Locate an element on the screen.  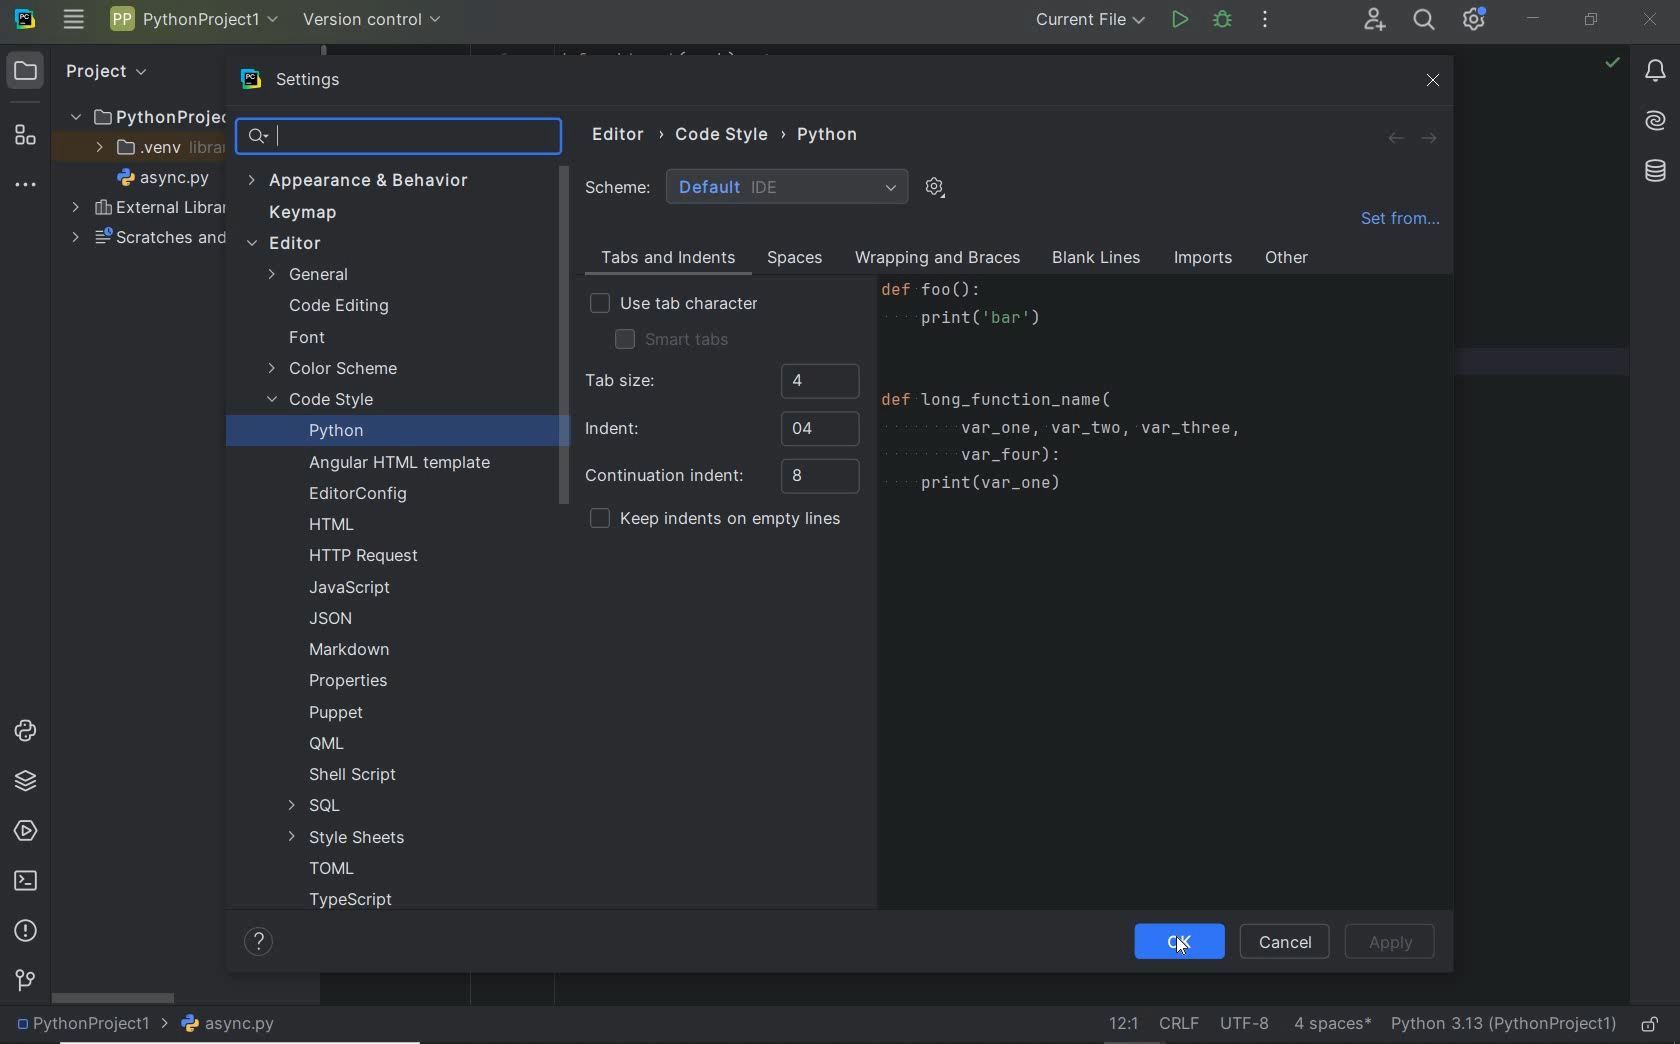
CODE STYLE is located at coordinates (731, 132).